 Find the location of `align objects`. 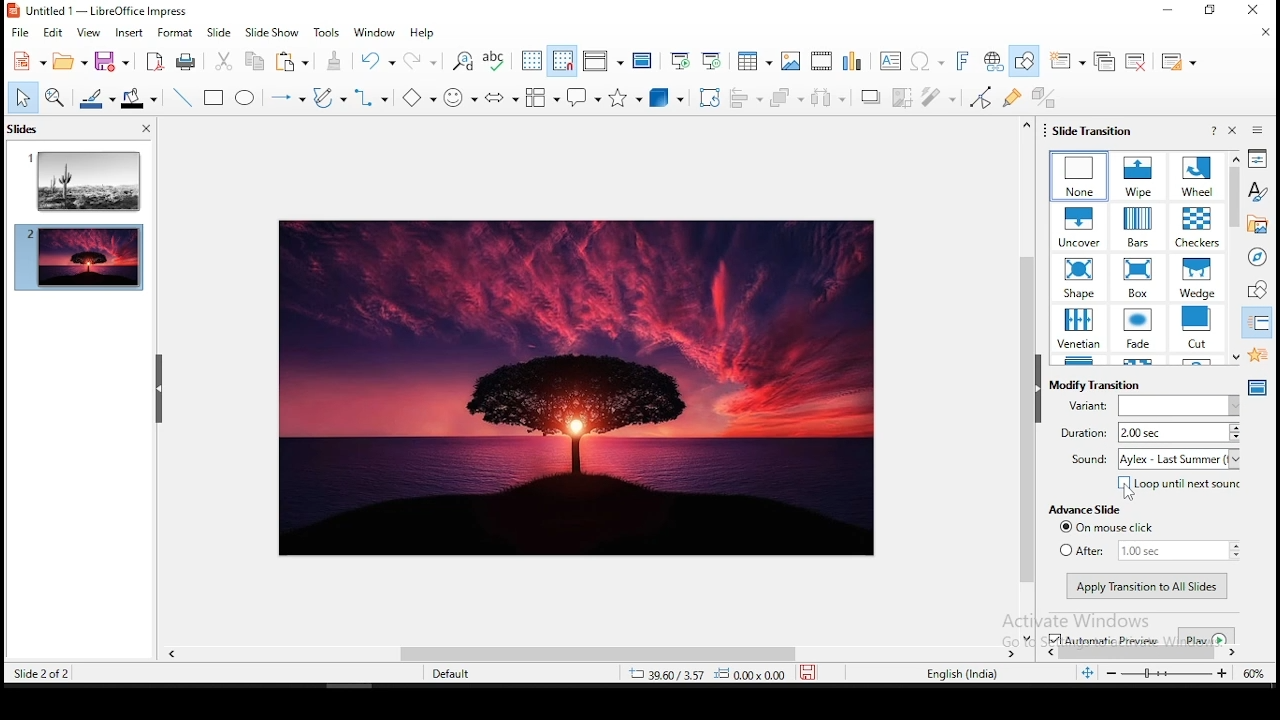

align objects is located at coordinates (750, 97).